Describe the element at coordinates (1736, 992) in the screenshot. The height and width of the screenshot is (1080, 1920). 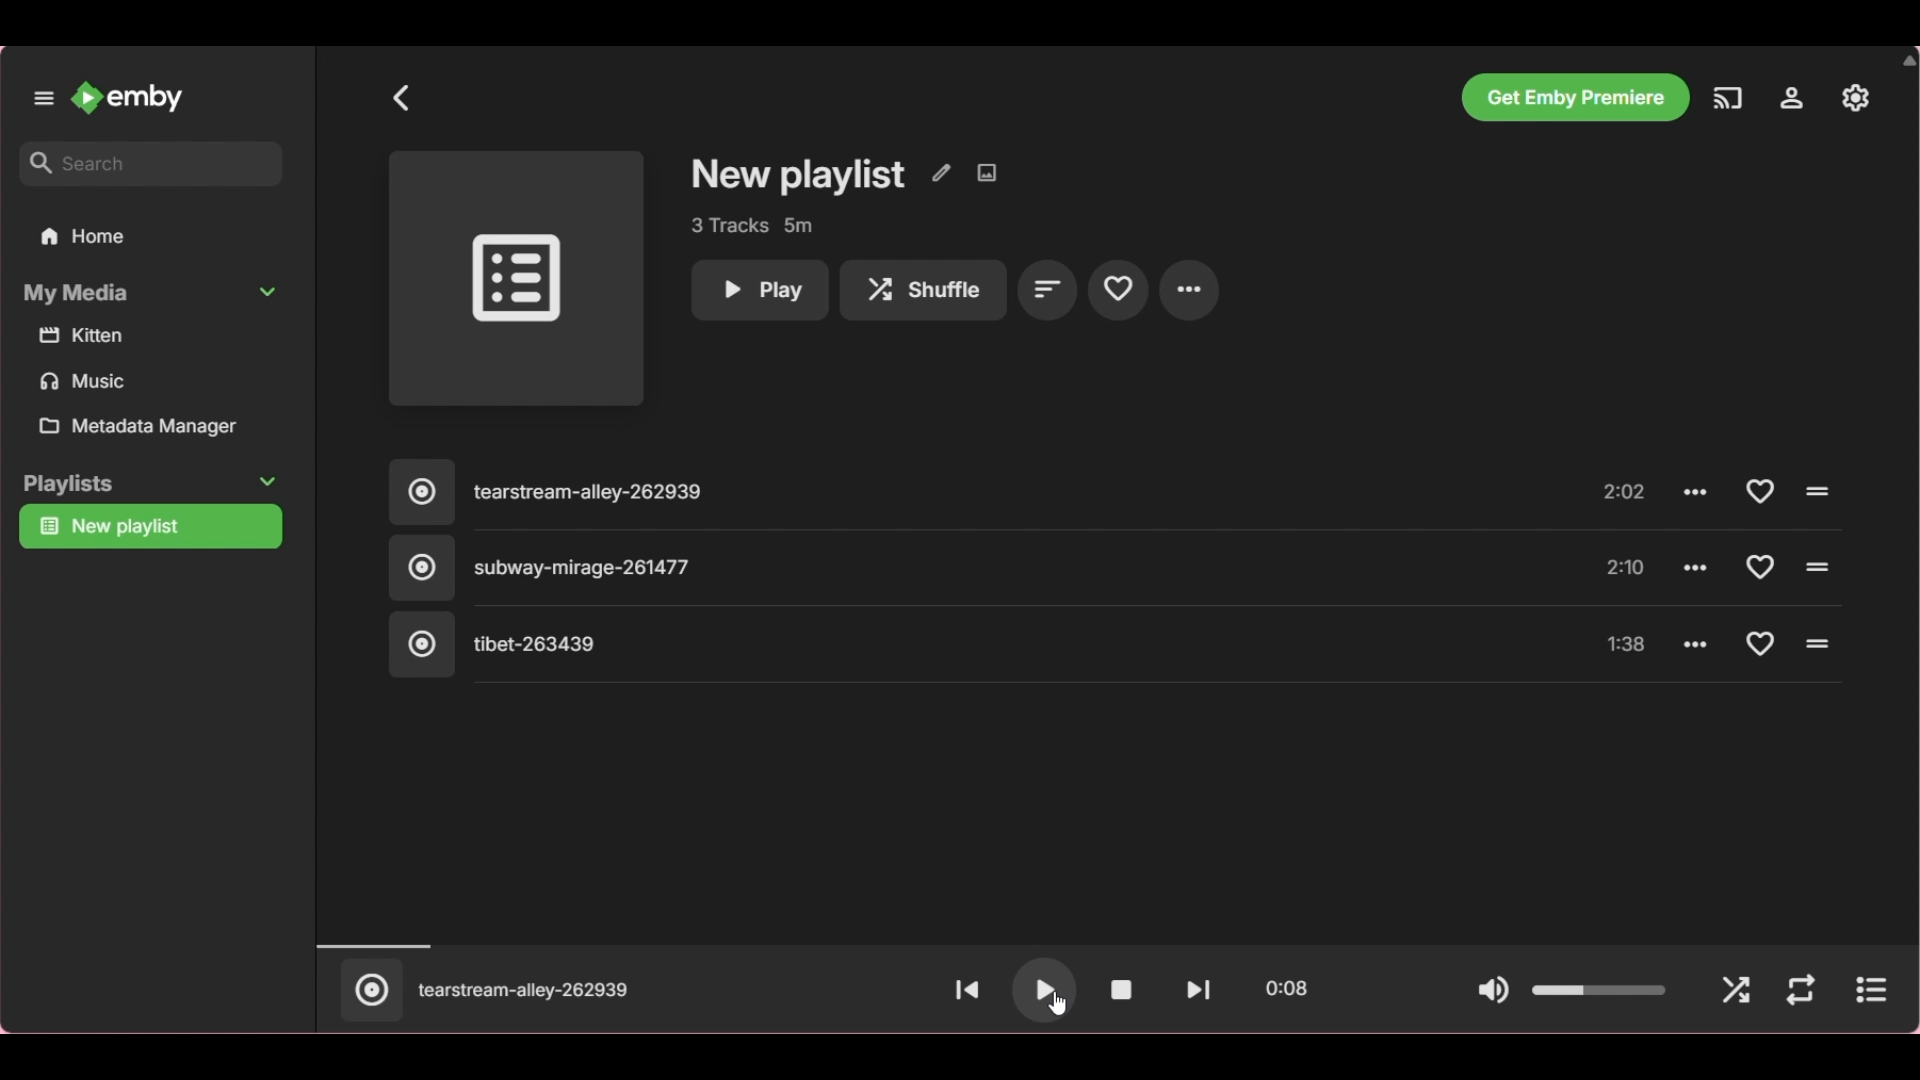
I see `Shuffle` at that location.